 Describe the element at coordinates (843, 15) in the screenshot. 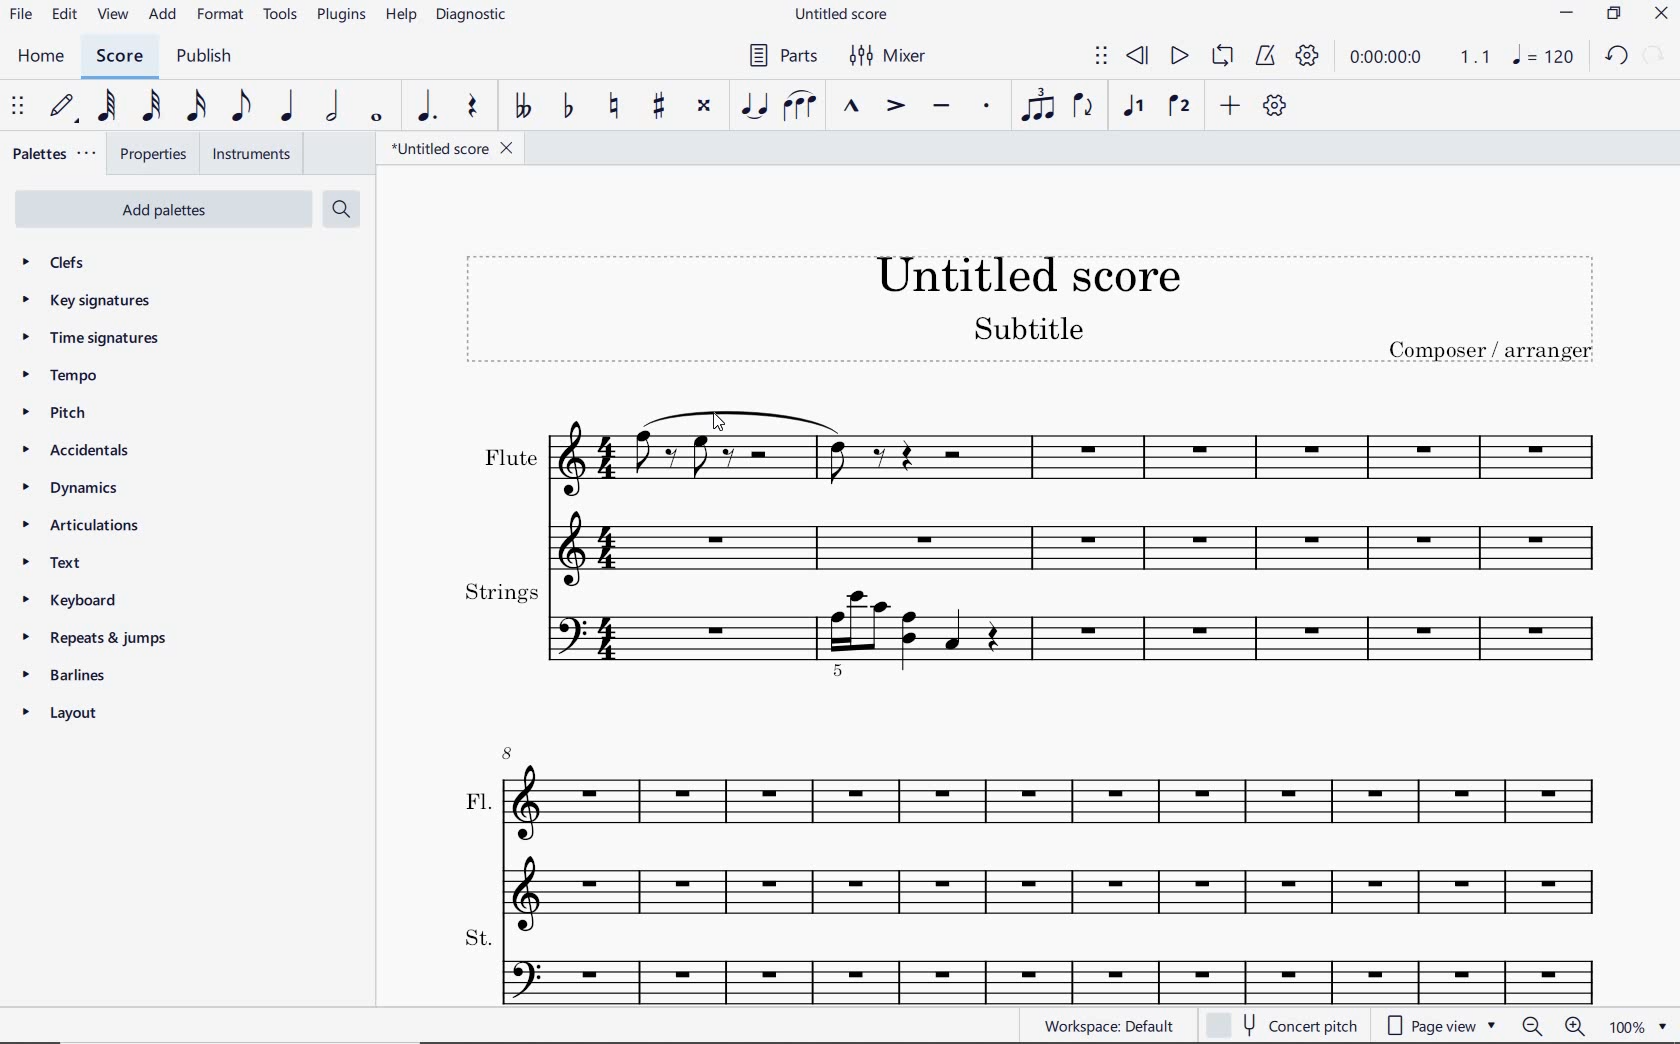

I see `file name` at that location.